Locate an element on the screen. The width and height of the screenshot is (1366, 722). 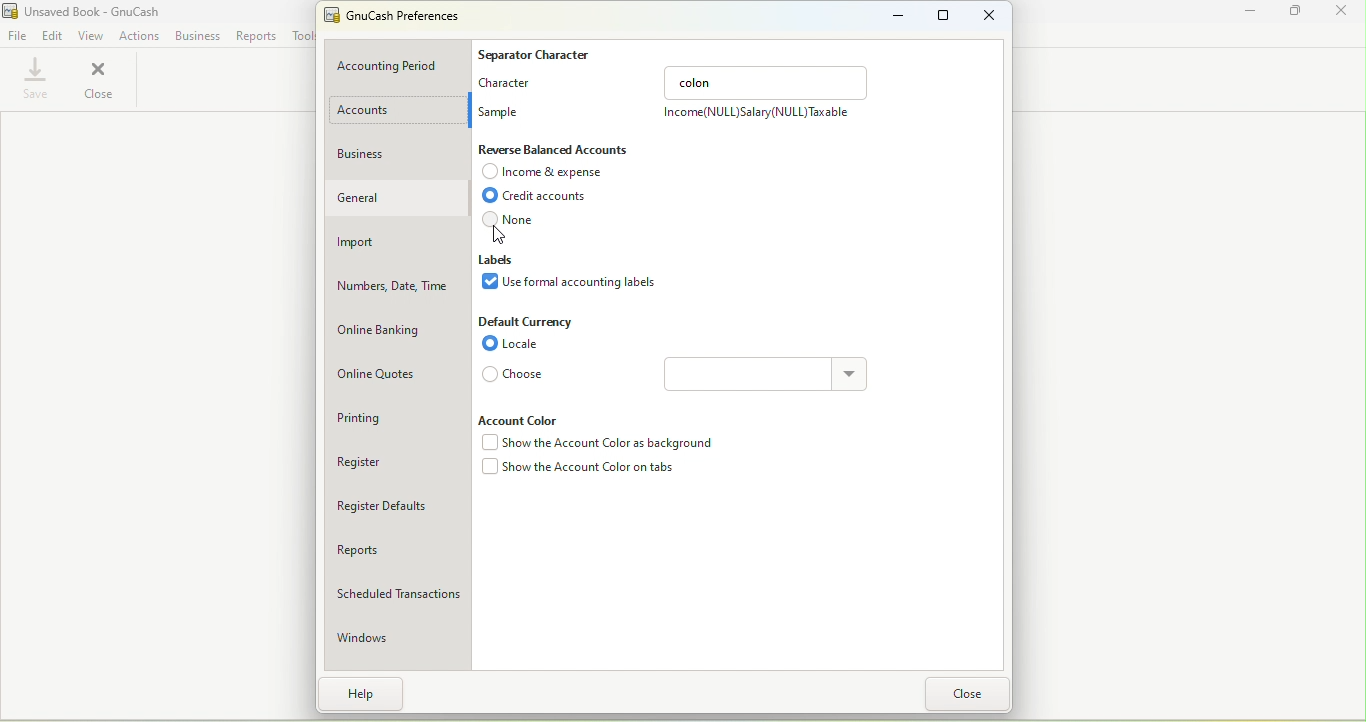
Close is located at coordinates (992, 14).